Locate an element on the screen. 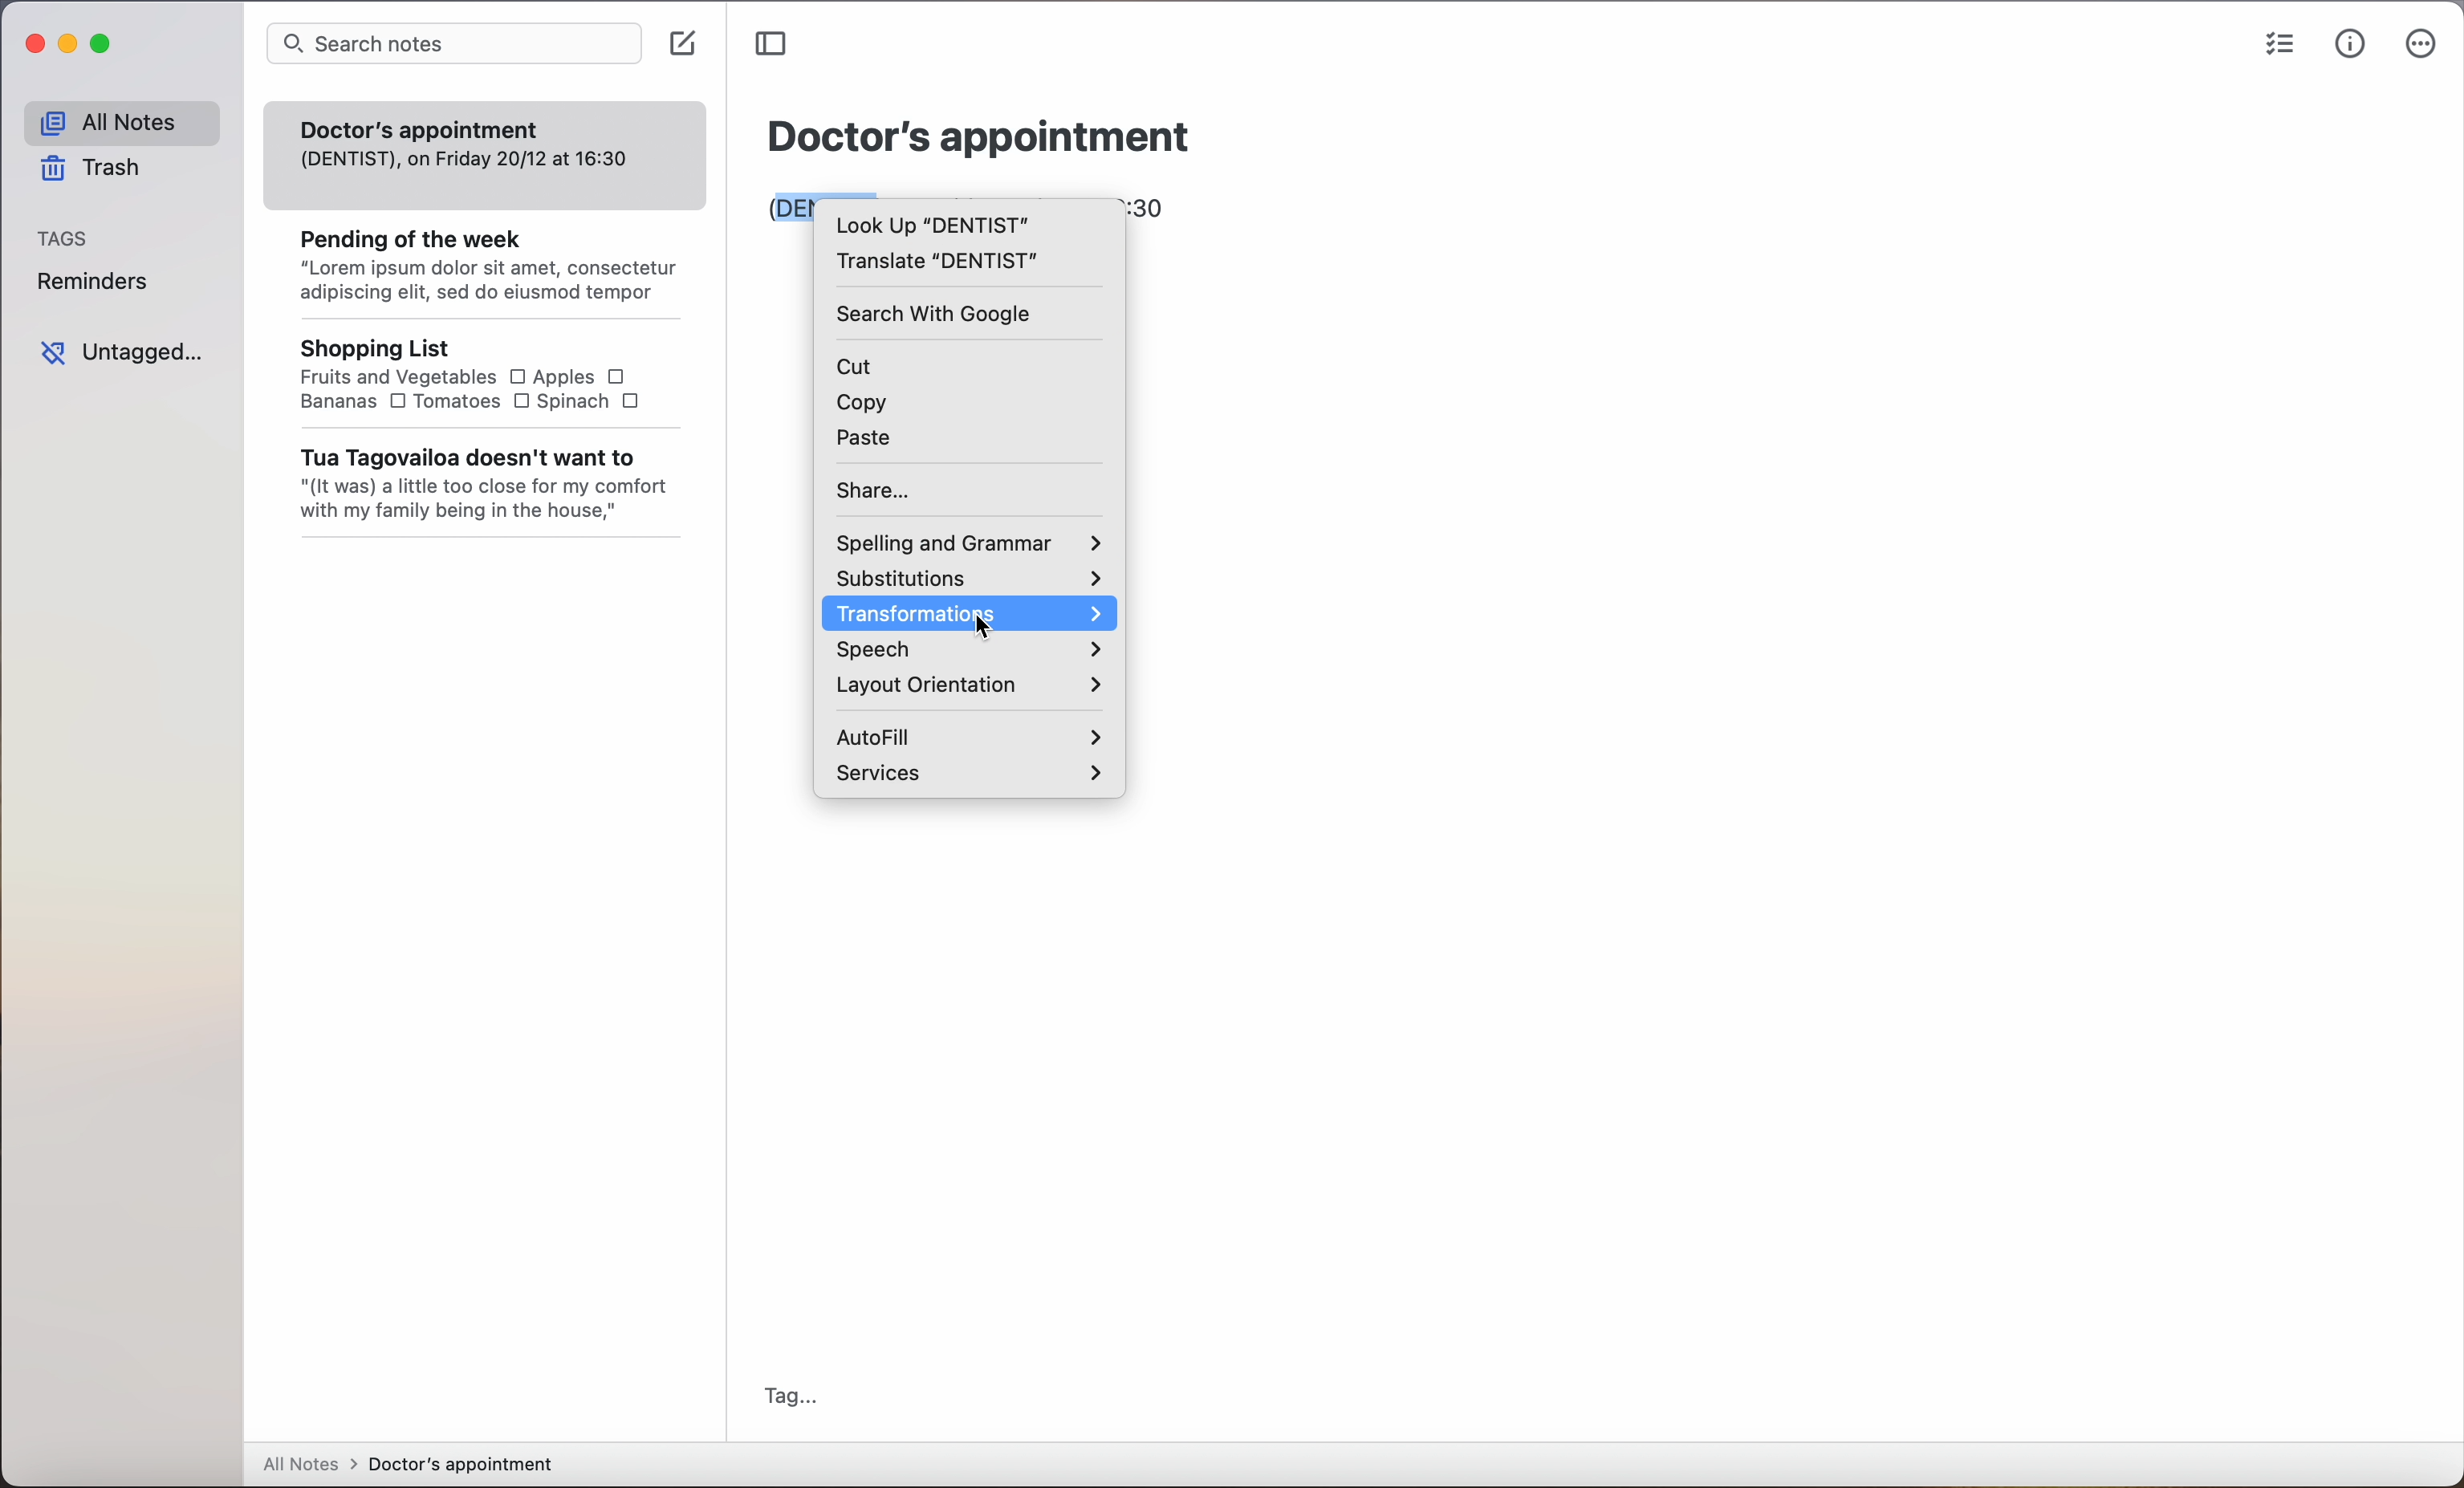  speech is located at coordinates (967, 651).